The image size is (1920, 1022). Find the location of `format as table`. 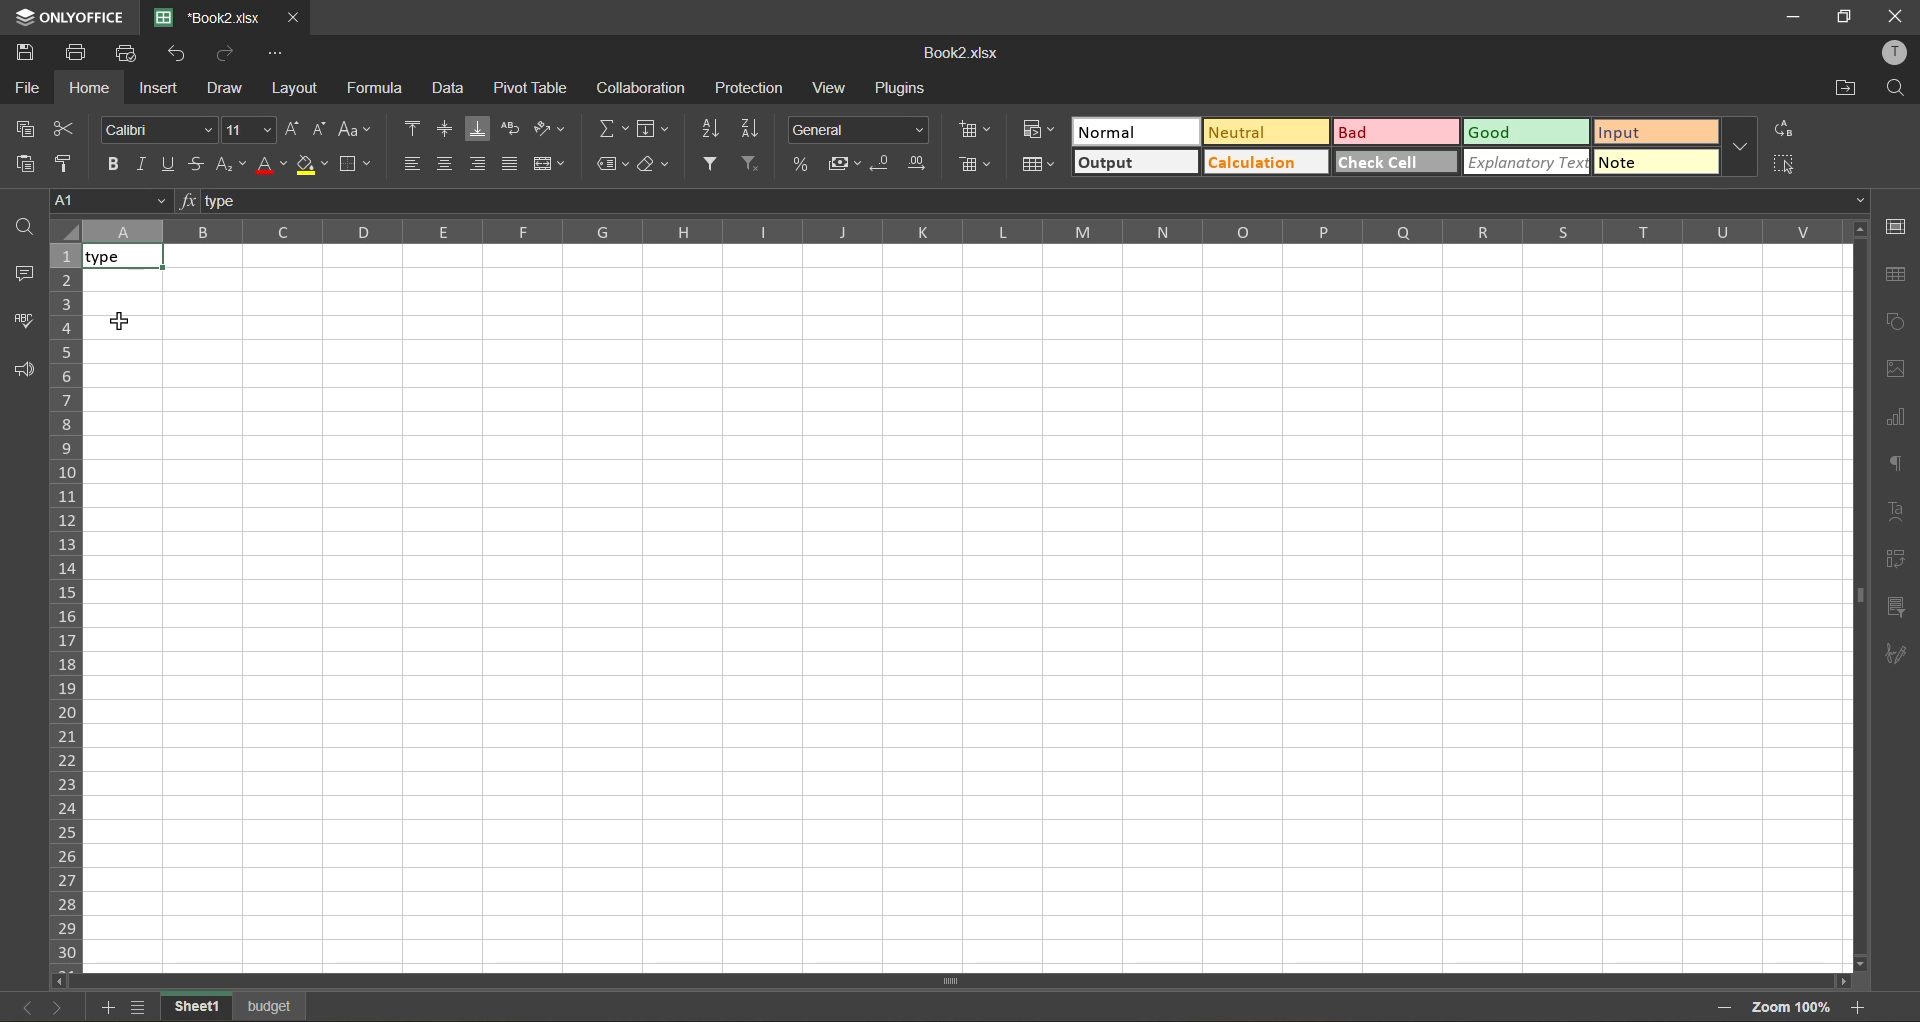

format as table is located at coordinates (1042, 166).